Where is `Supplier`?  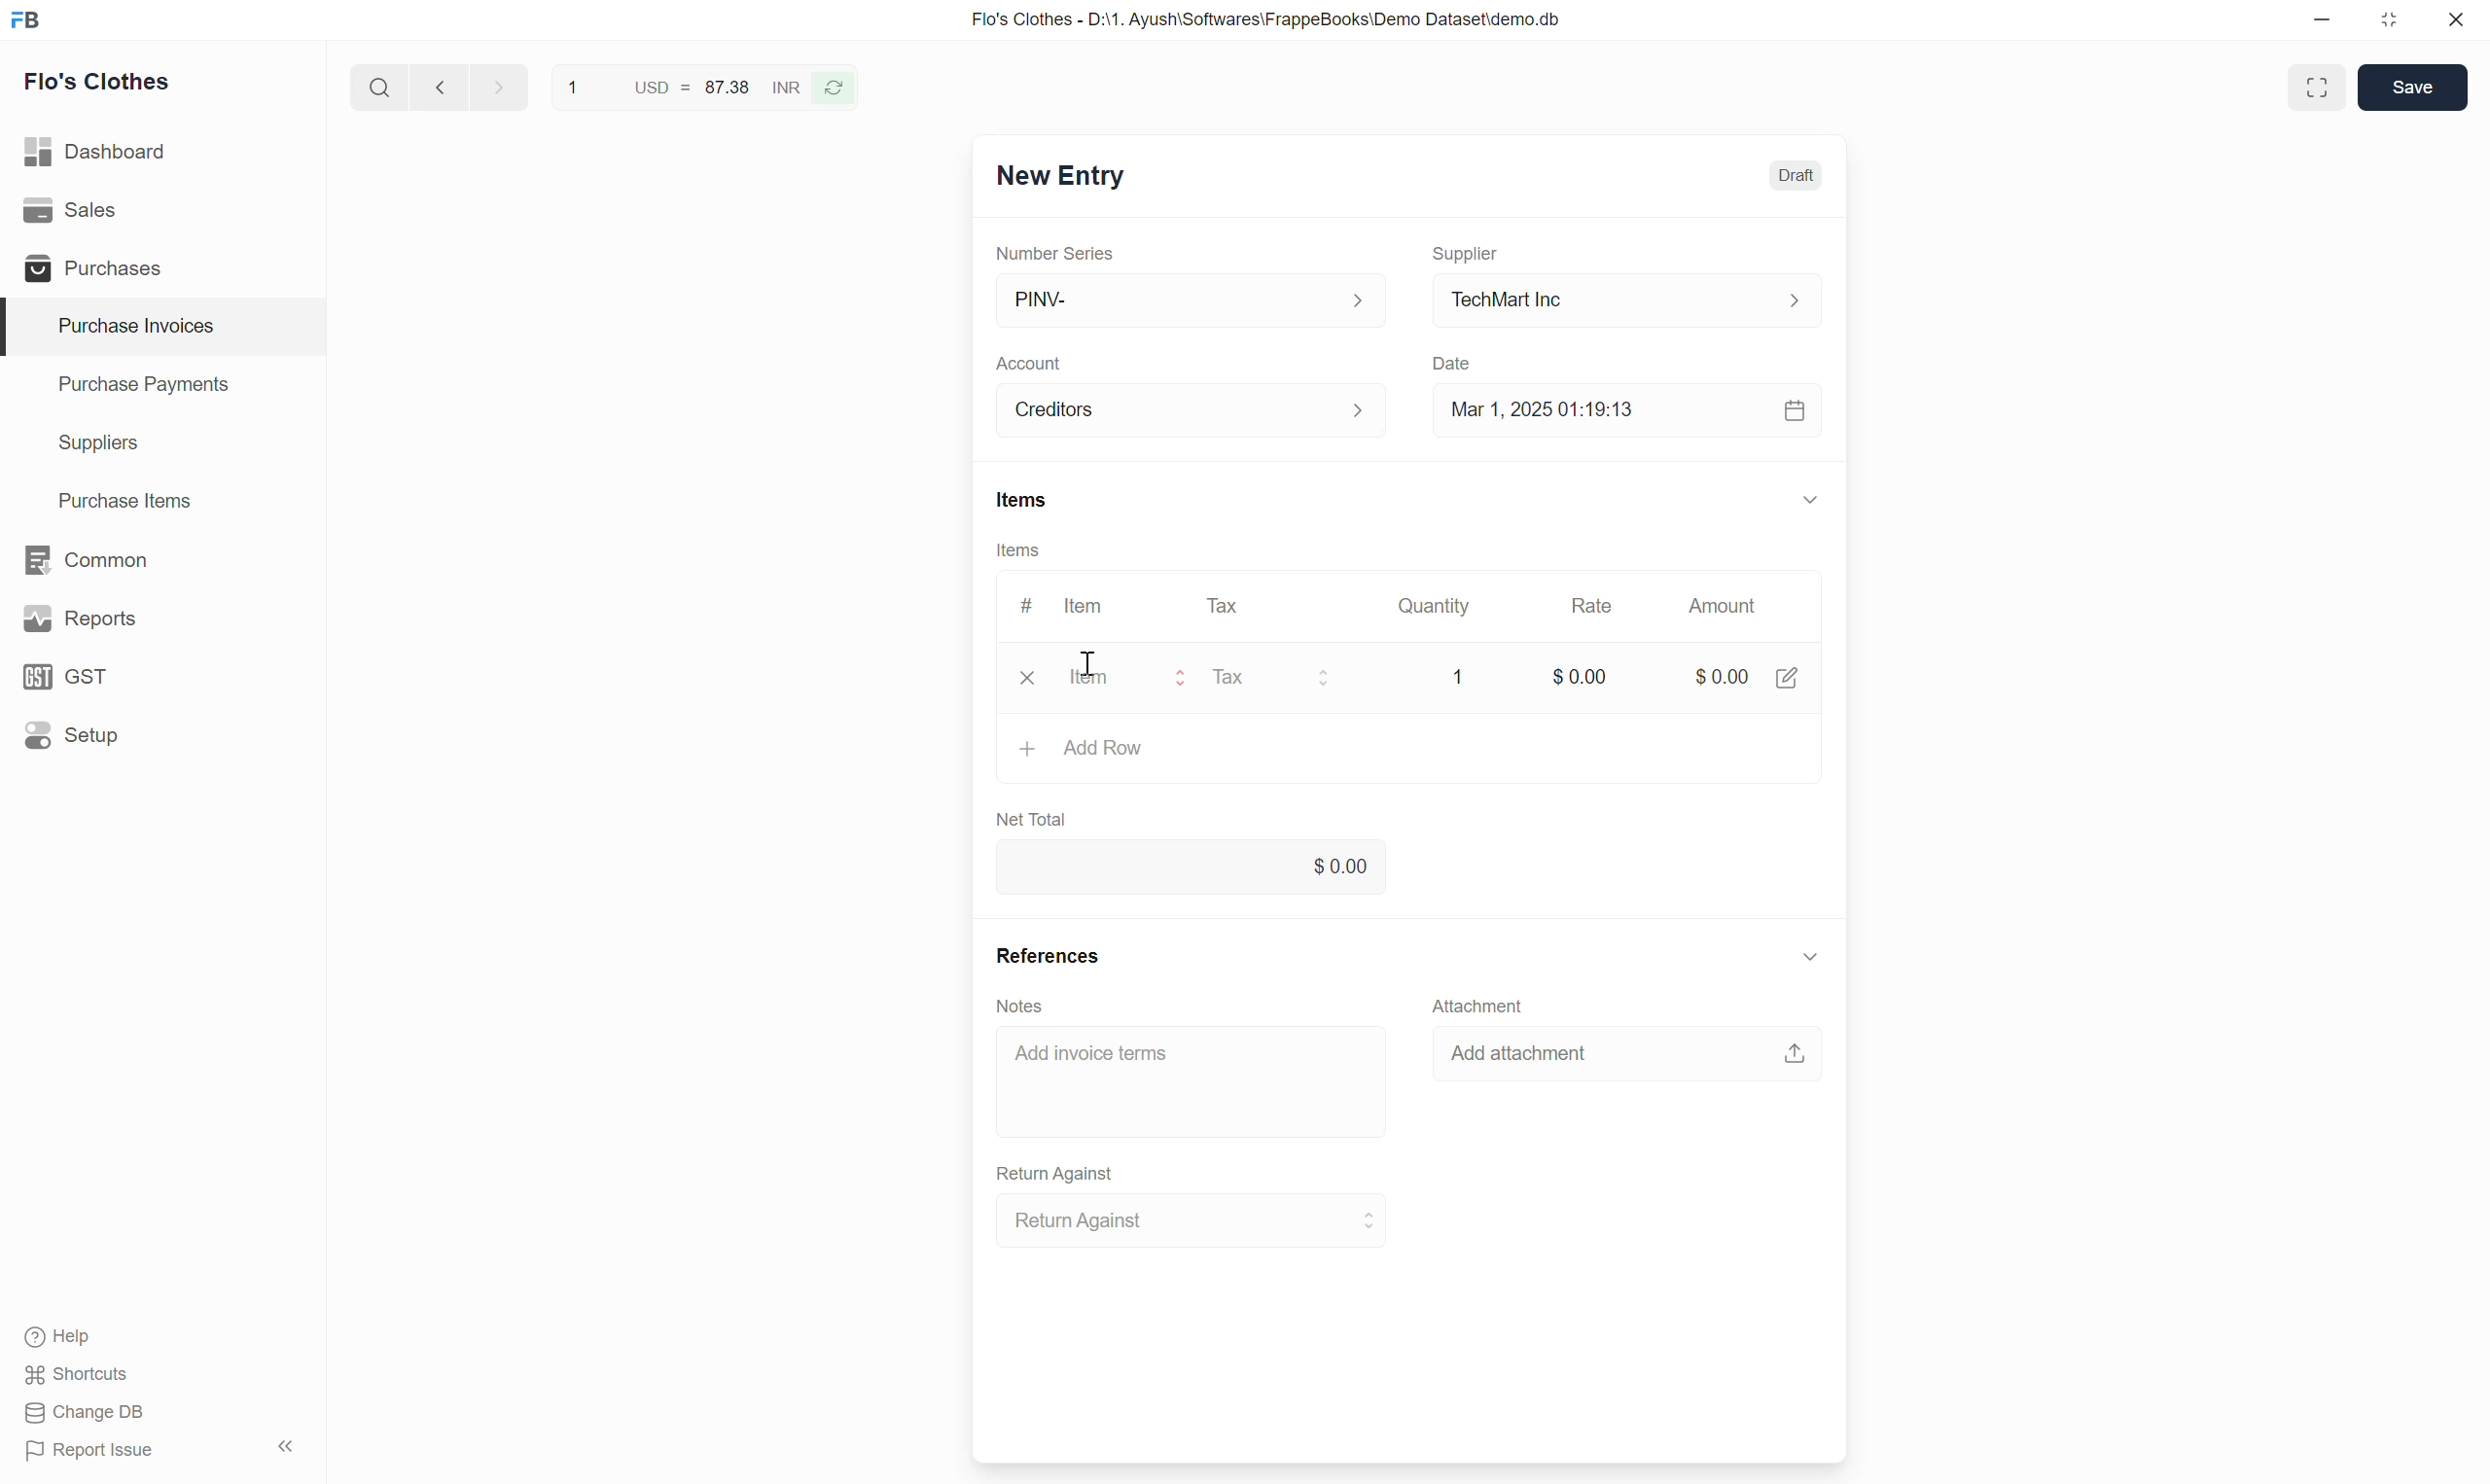
Supplier is located at coordinates (1468, 245).